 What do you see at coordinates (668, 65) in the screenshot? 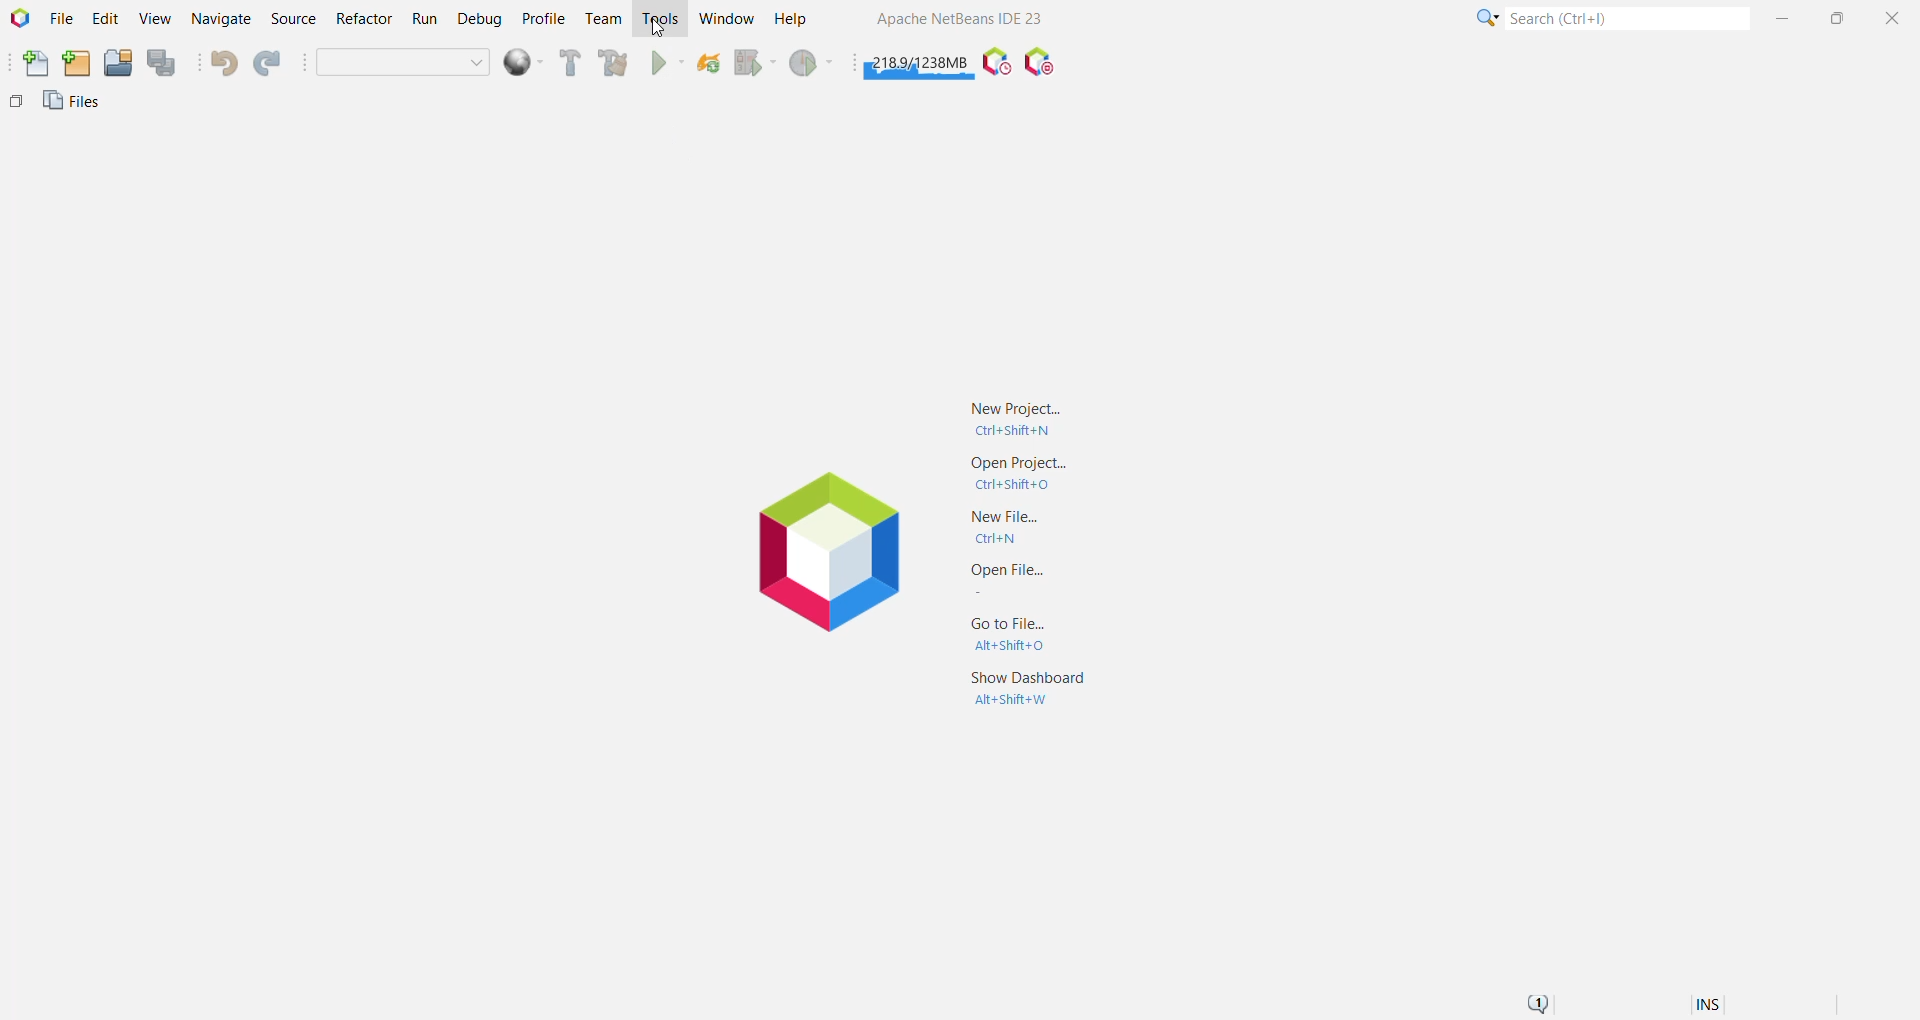
I see `Run` at bounding box center [668, 65].